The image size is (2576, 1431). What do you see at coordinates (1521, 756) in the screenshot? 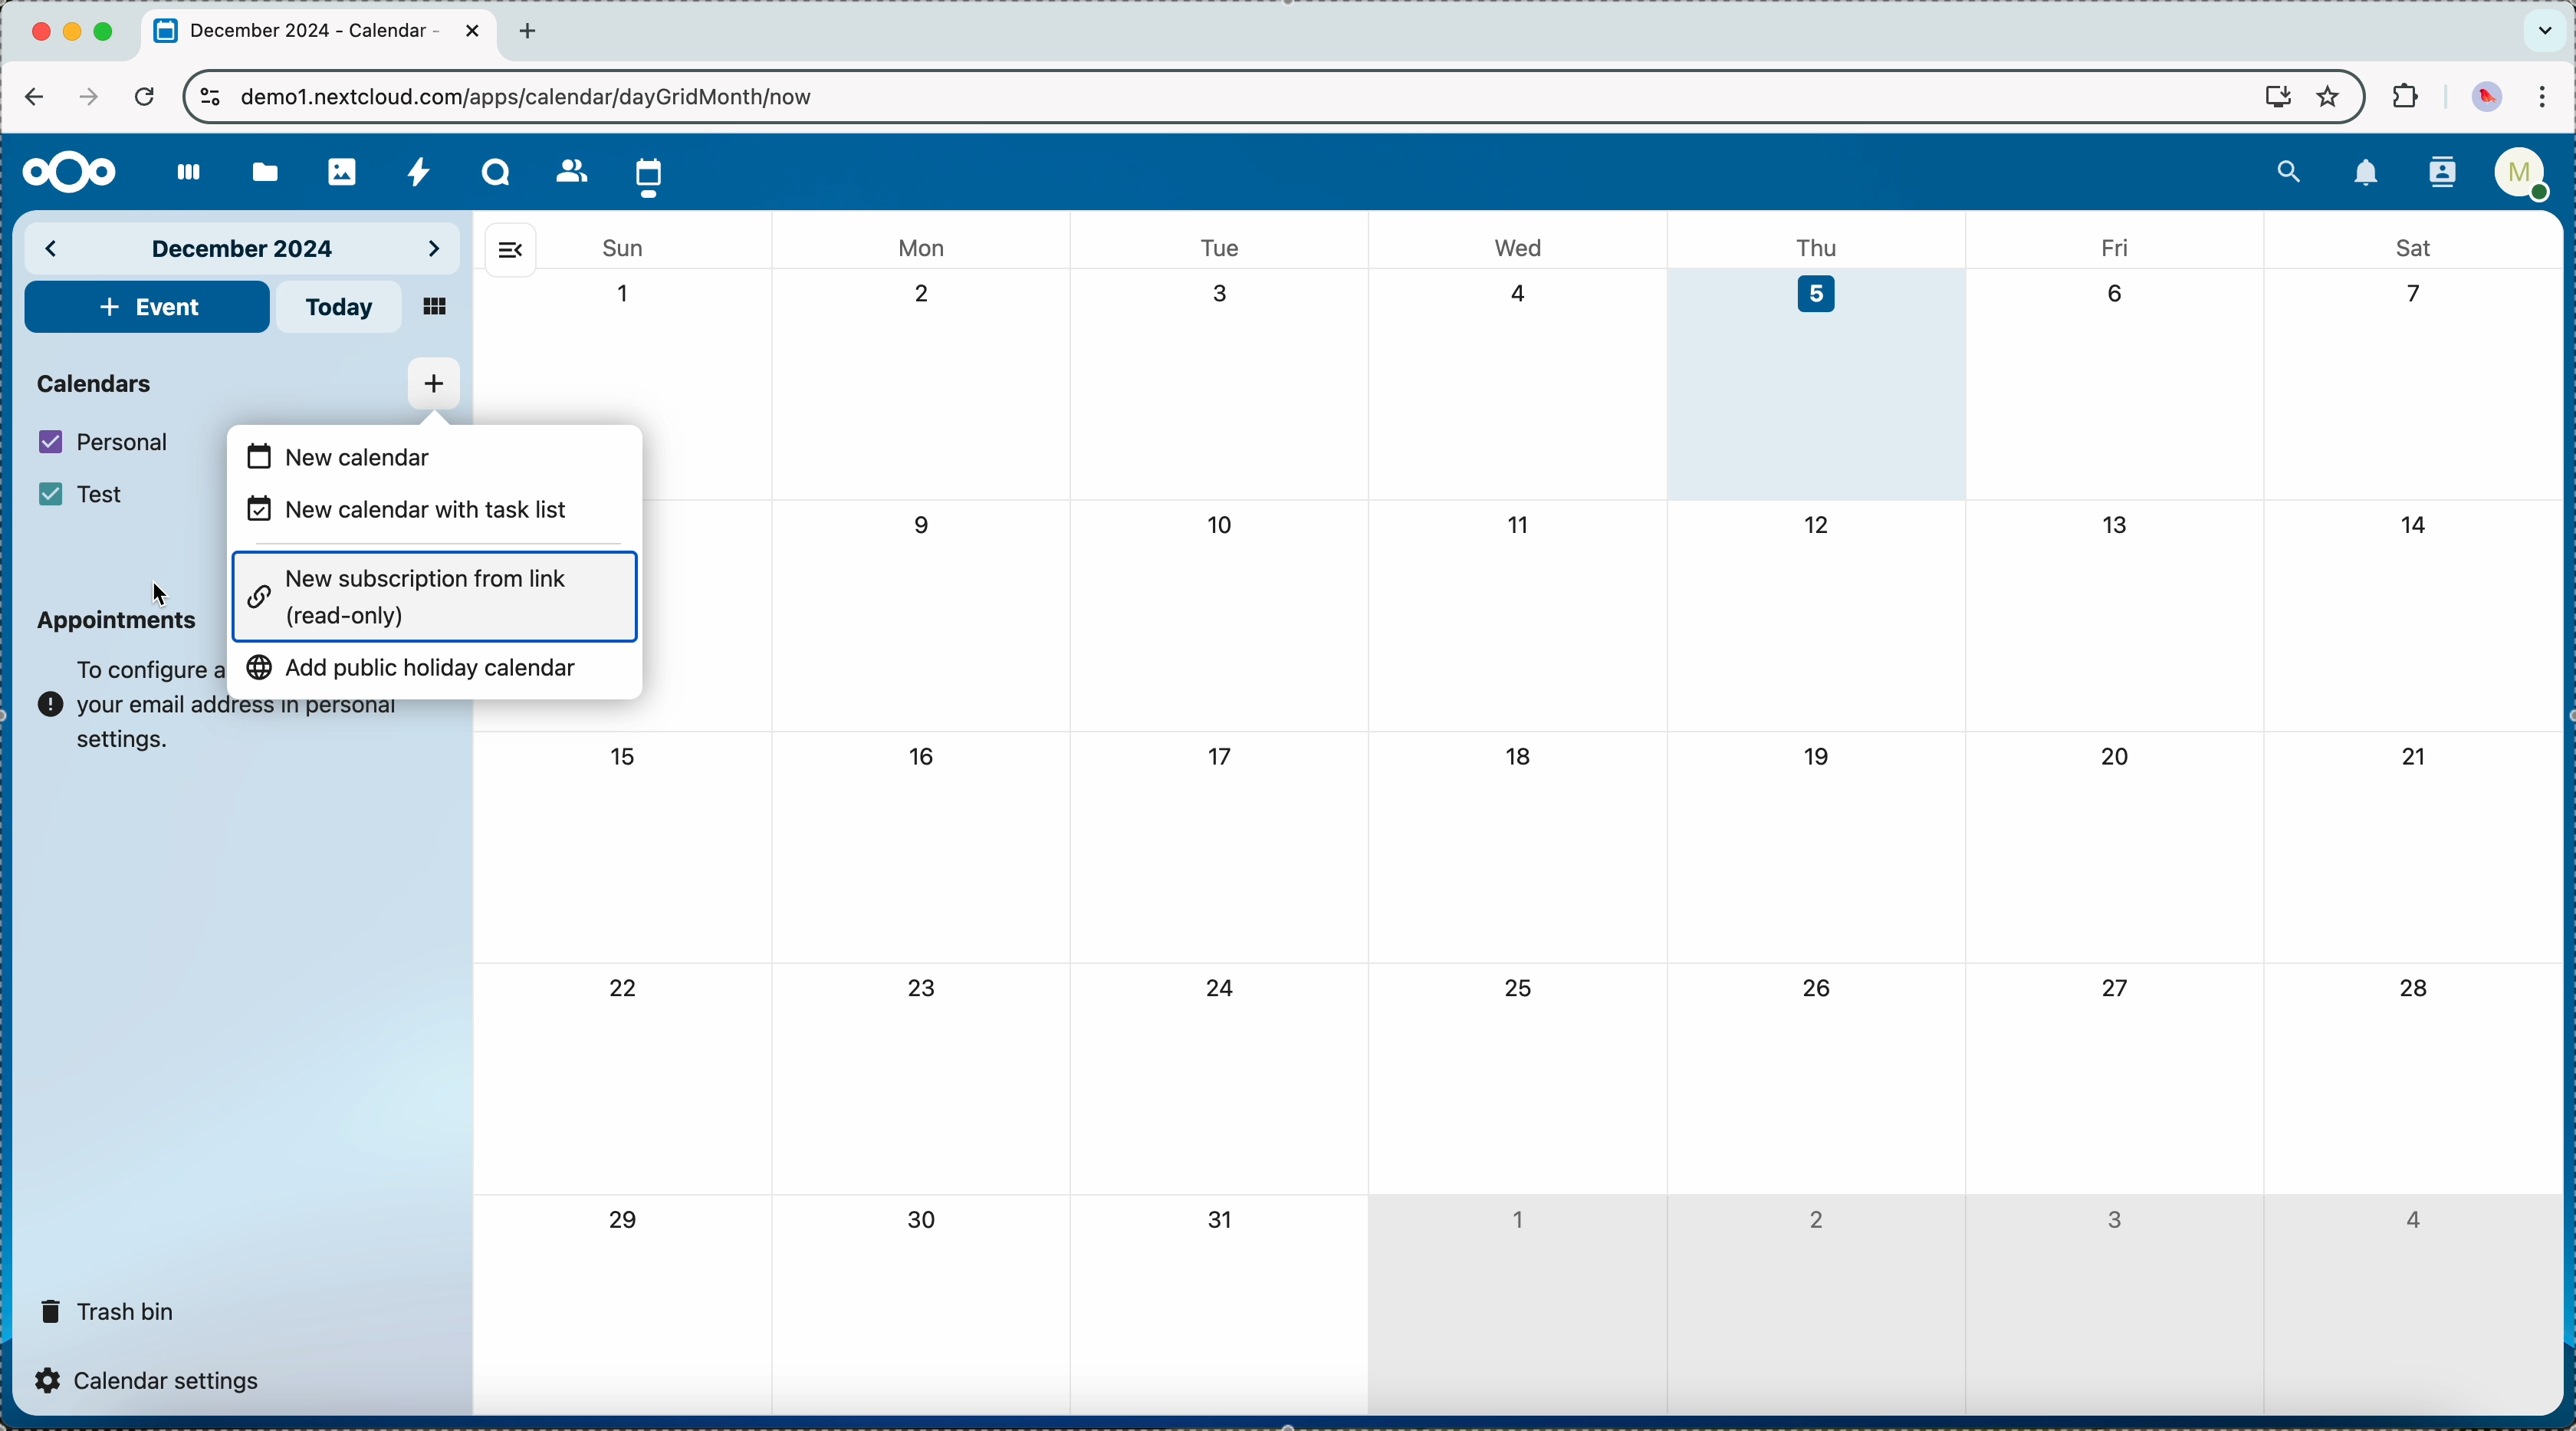
I see `18` at bounding box center [1521, 756].